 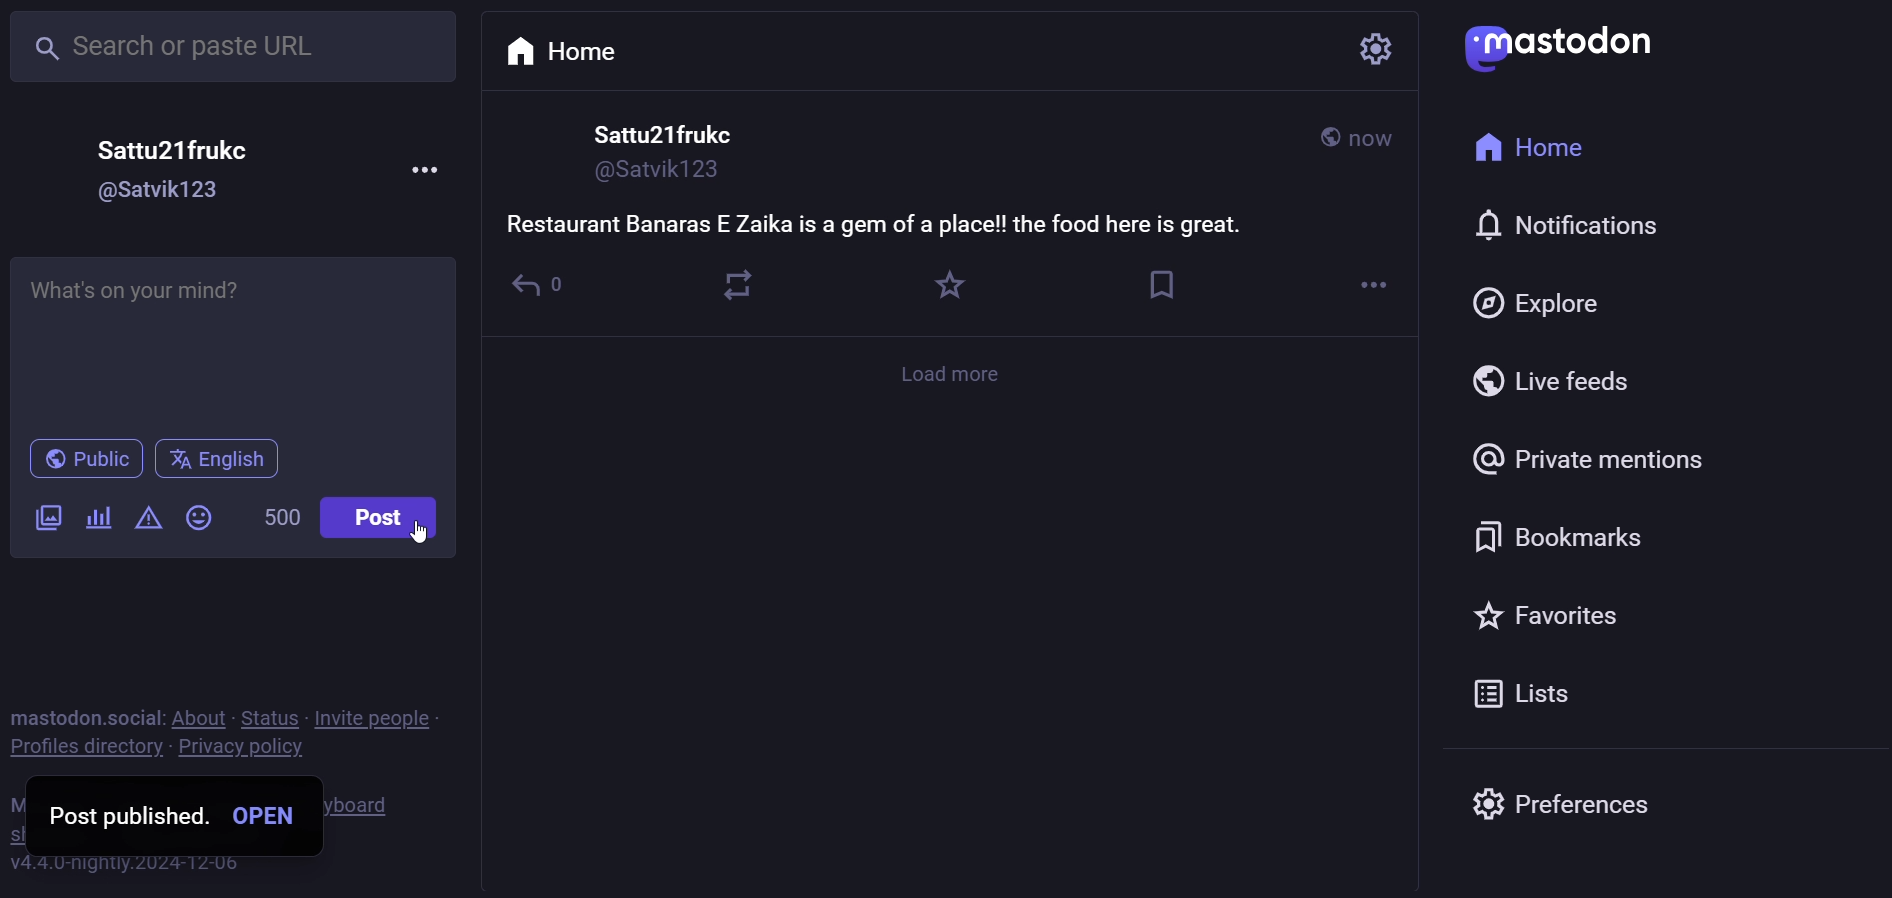 What do you see at coordinates (1592, 461) in the screenshot?
I see `private mention` at bounding box center [1592, 461].